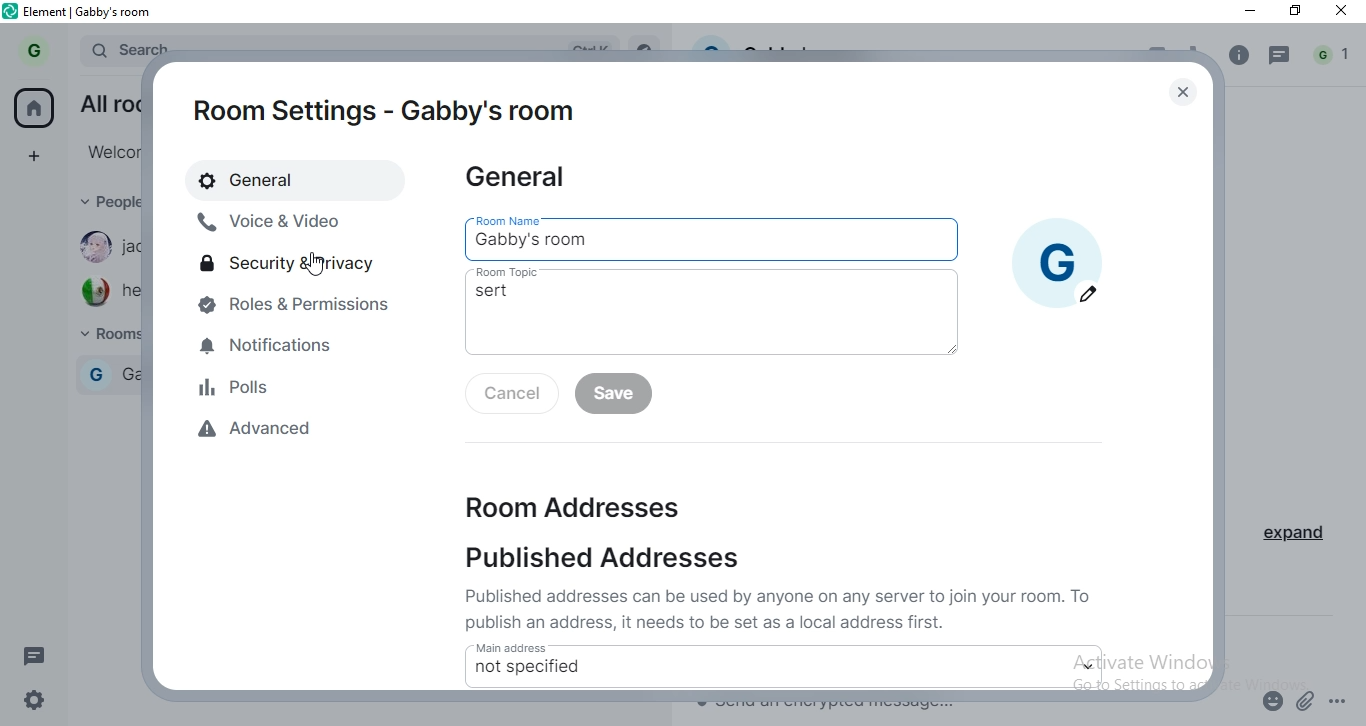  What do you see at coordinates (132, 292) in the screenshot?
I see `hector73` at bounding box center [132, 292].